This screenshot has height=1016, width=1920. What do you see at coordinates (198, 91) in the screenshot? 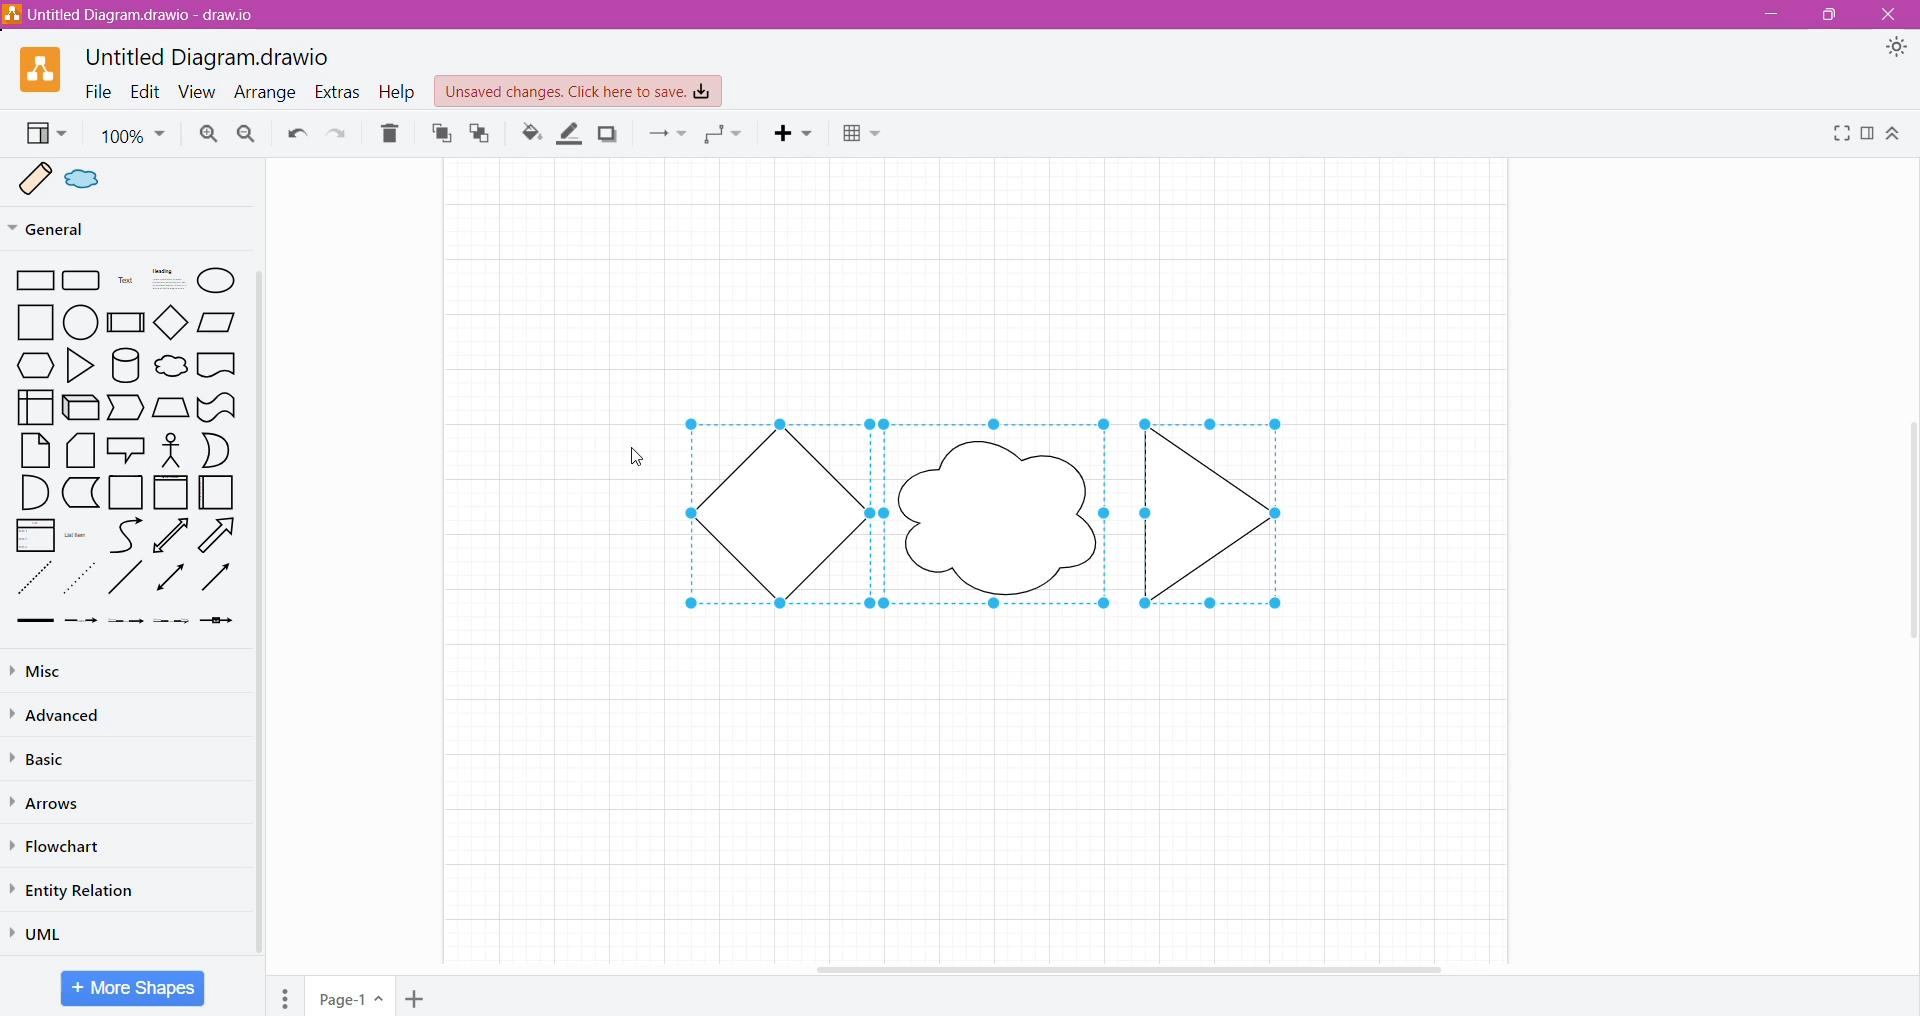
I see `View` at bounding box center [198, 91].